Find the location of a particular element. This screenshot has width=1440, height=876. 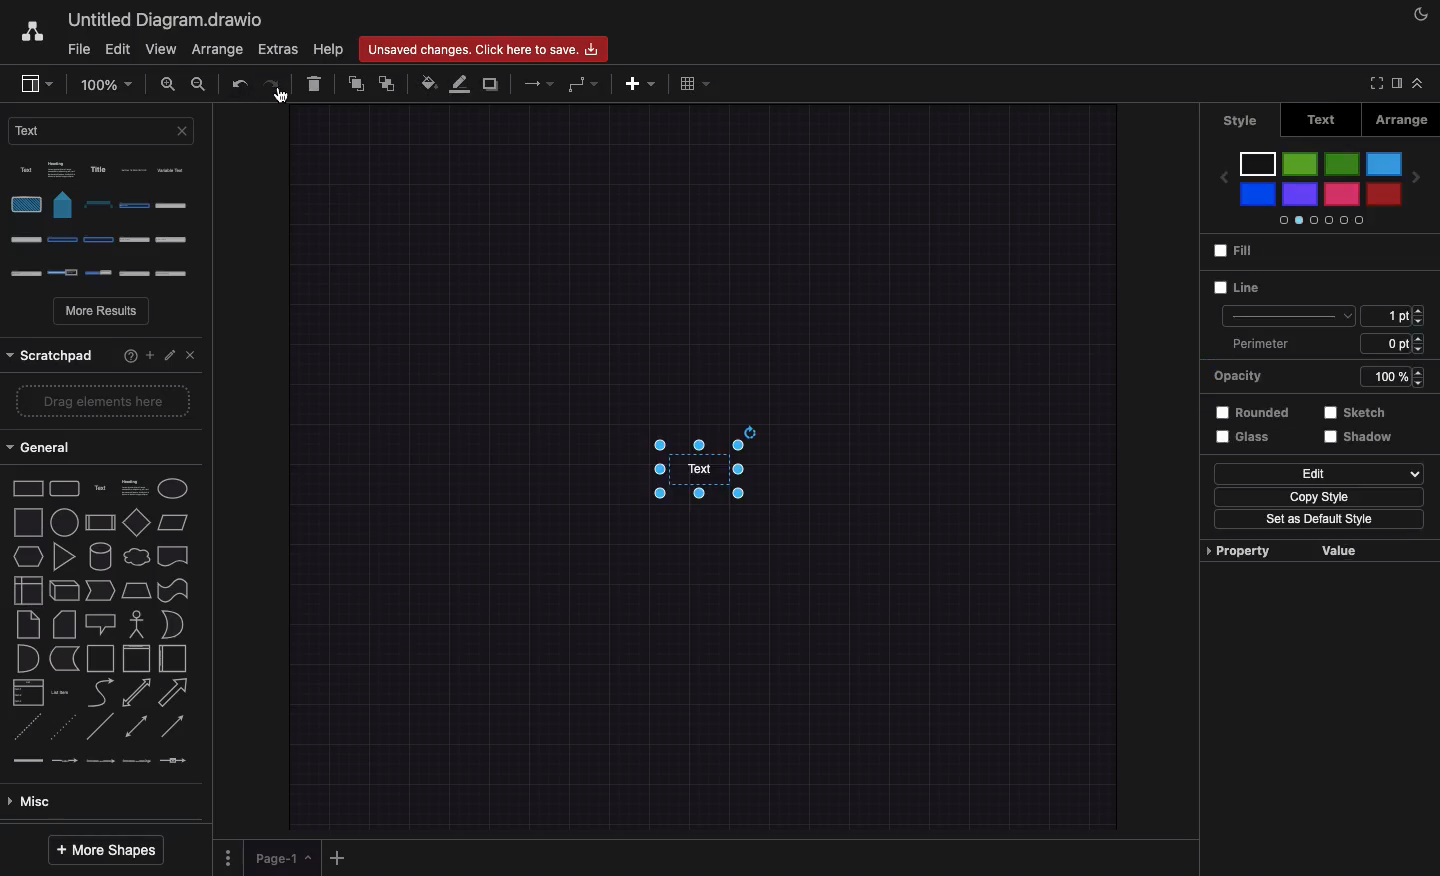

Collapse is located at coordinates (1423, 85).